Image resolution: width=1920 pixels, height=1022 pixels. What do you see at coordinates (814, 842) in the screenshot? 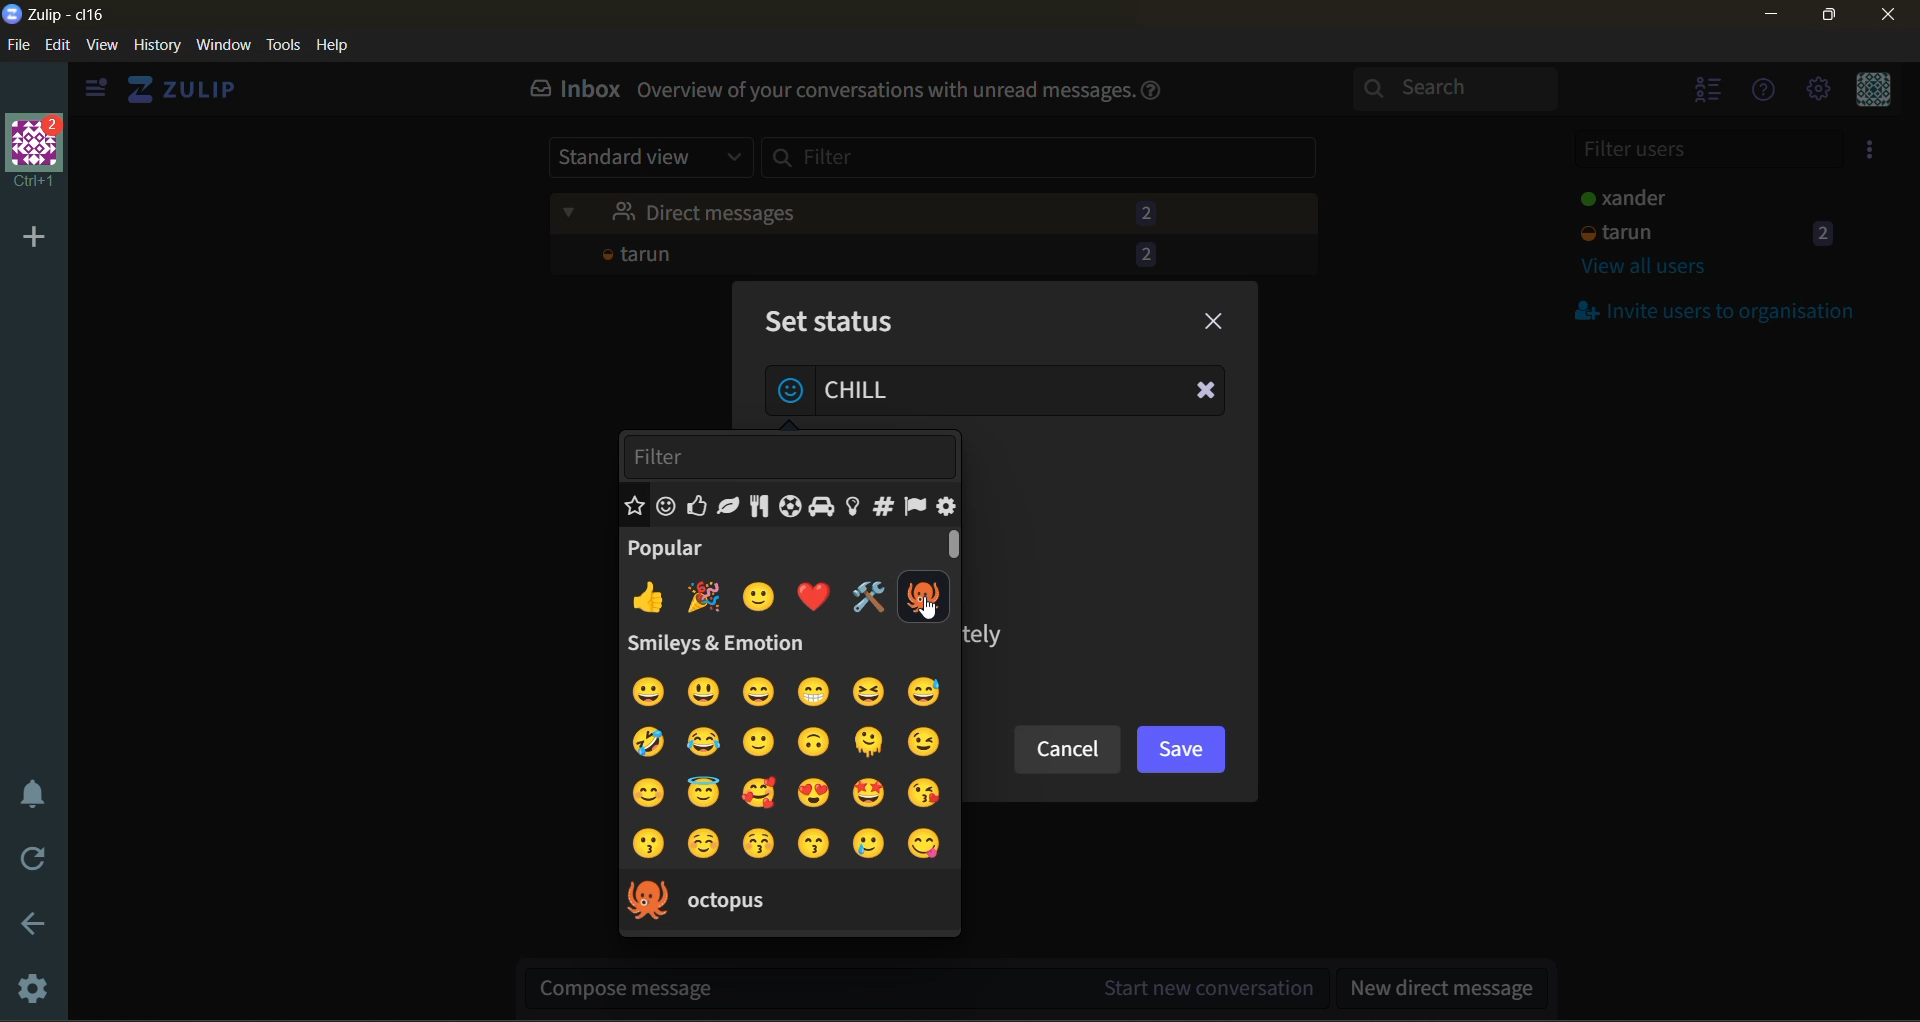
I see `emoji` at bounding box center [814, 842].